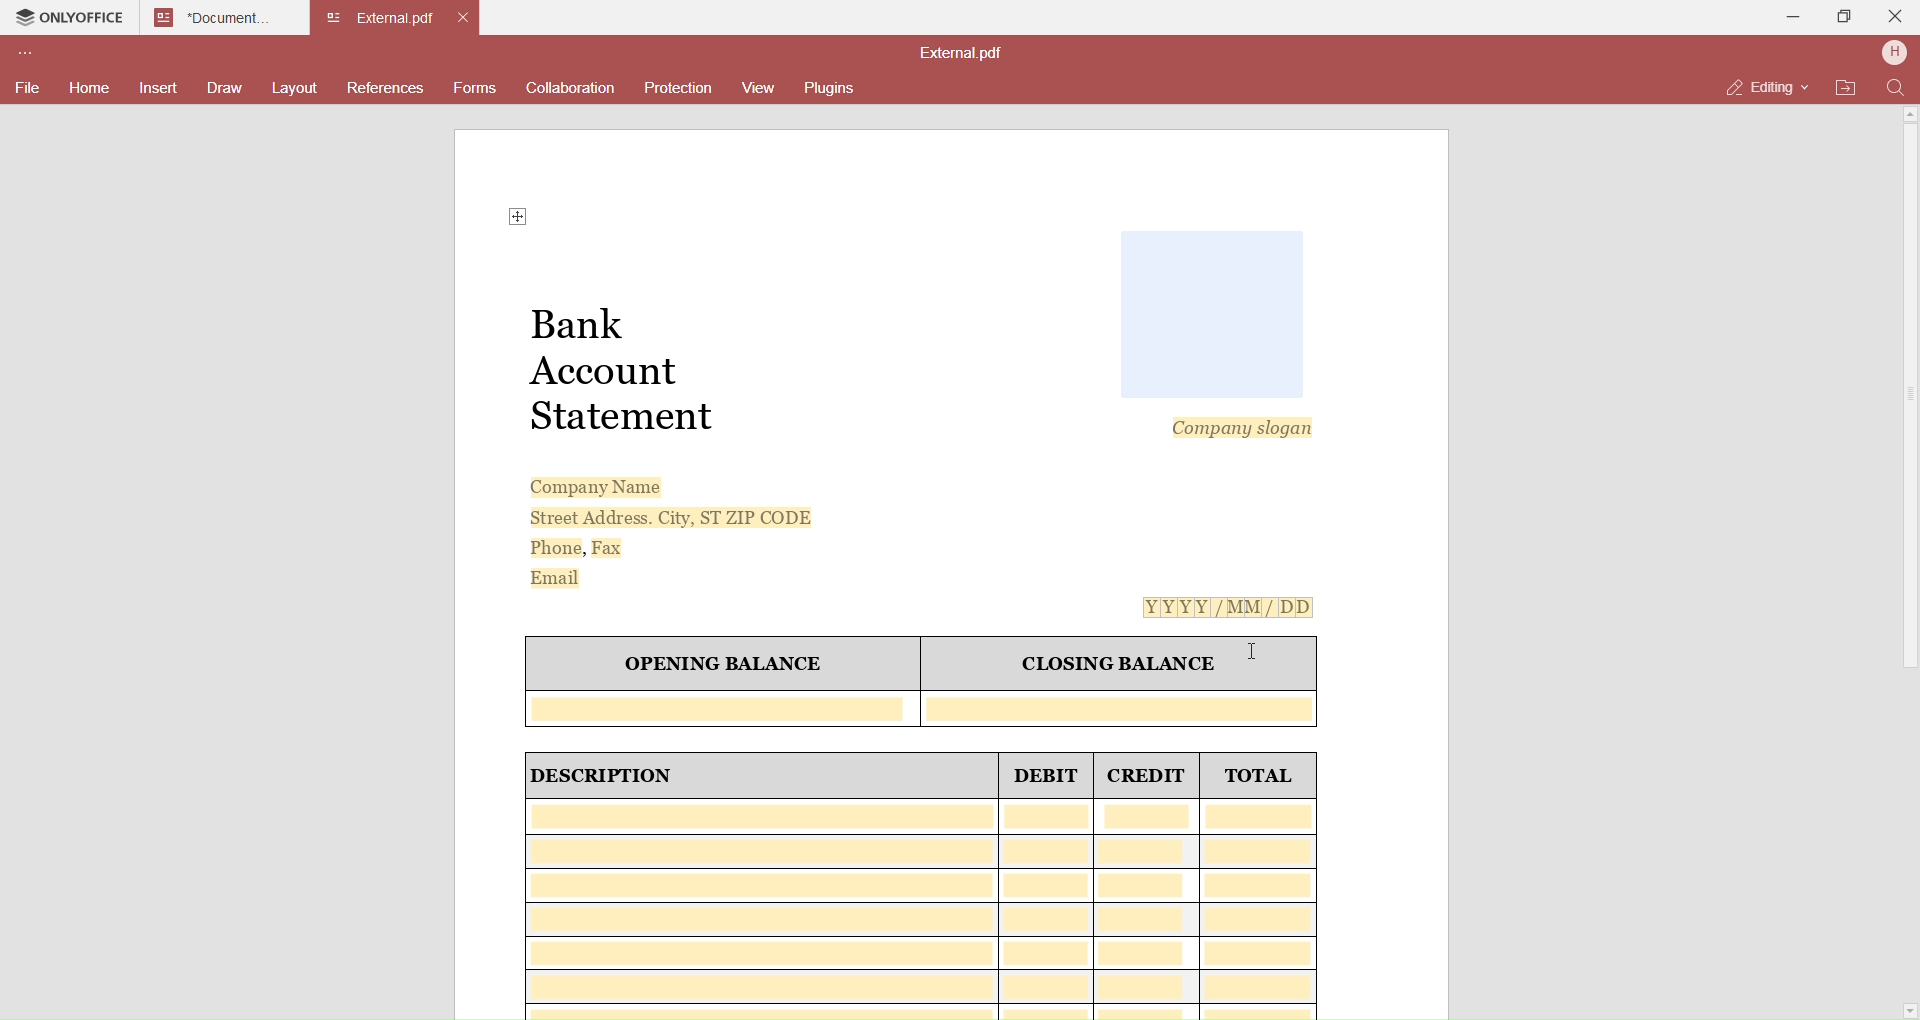 The image size is (1920, 1020). What do you see at coordinates (1897, 15) in the screenshot?
I see `Close` at bounding box center [1897, 15].